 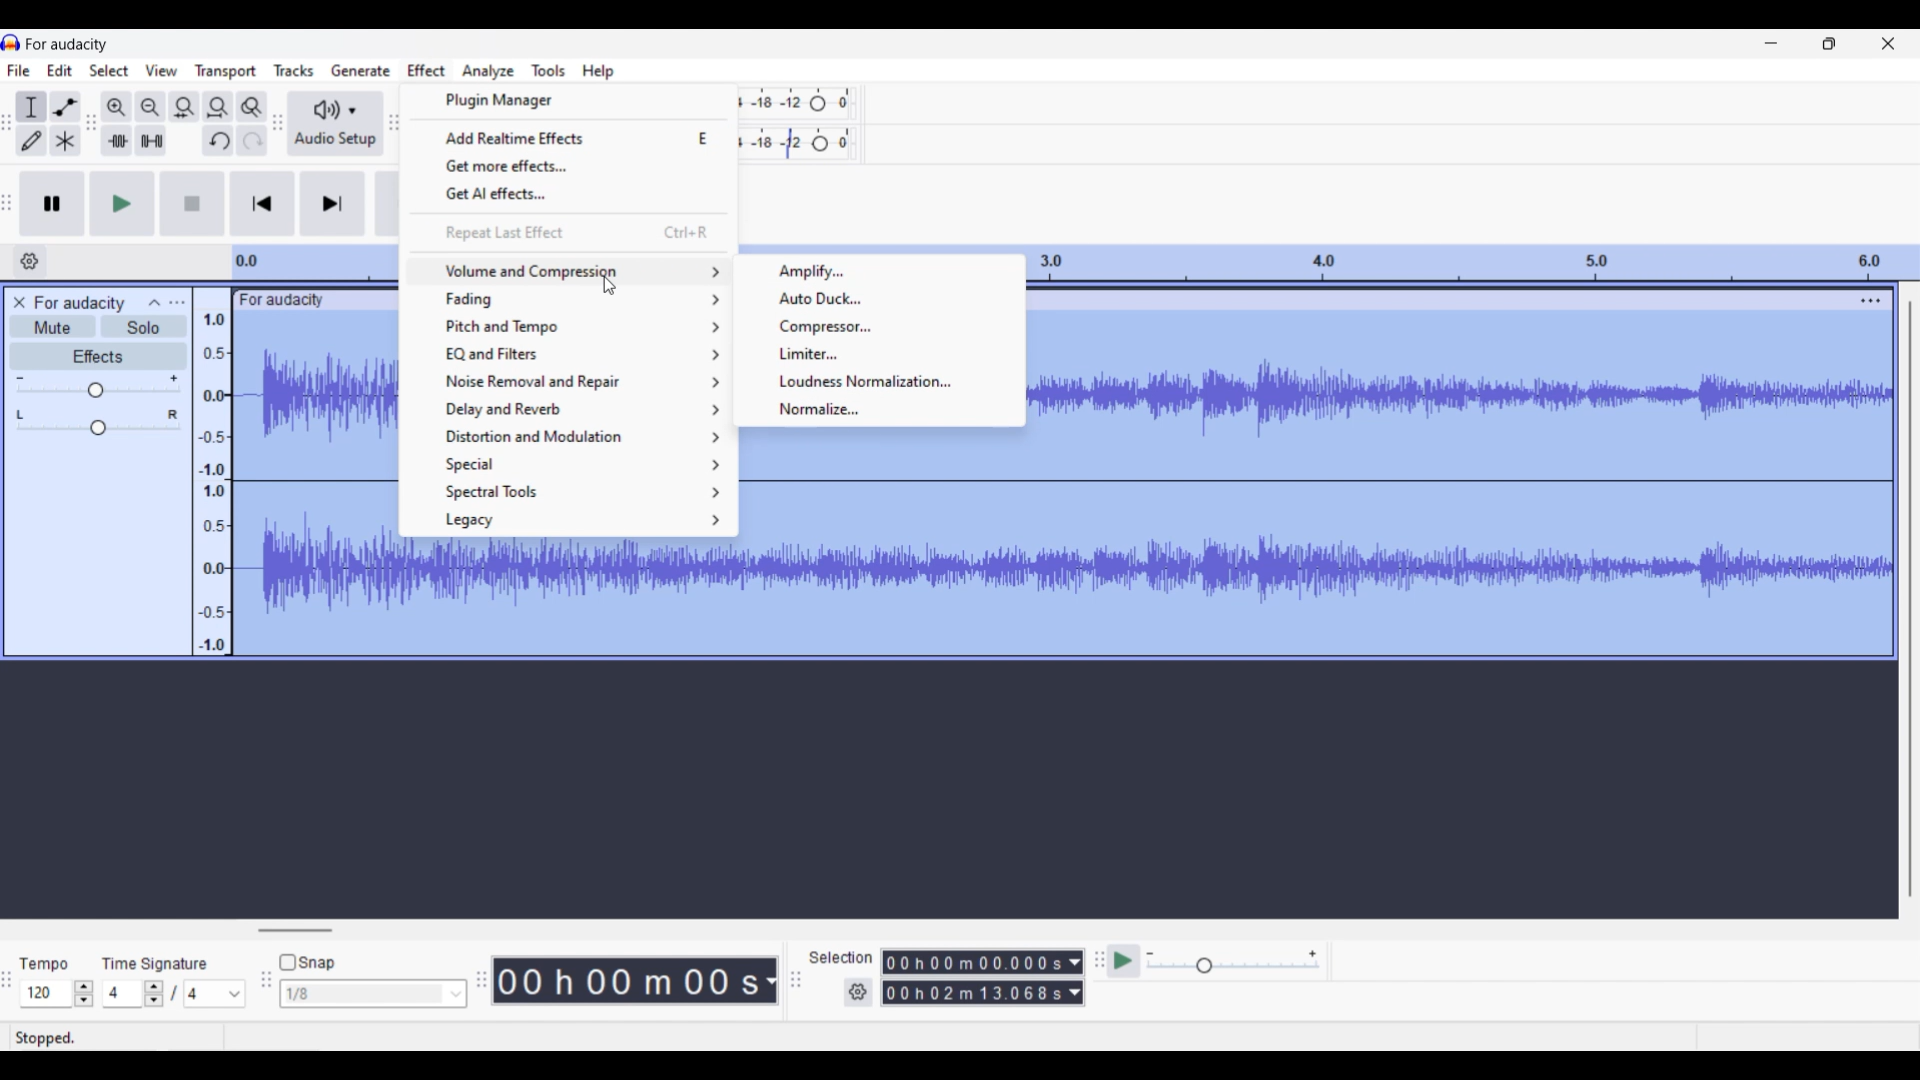 I want to click on Volume and compression, so click(x=566, y=271).